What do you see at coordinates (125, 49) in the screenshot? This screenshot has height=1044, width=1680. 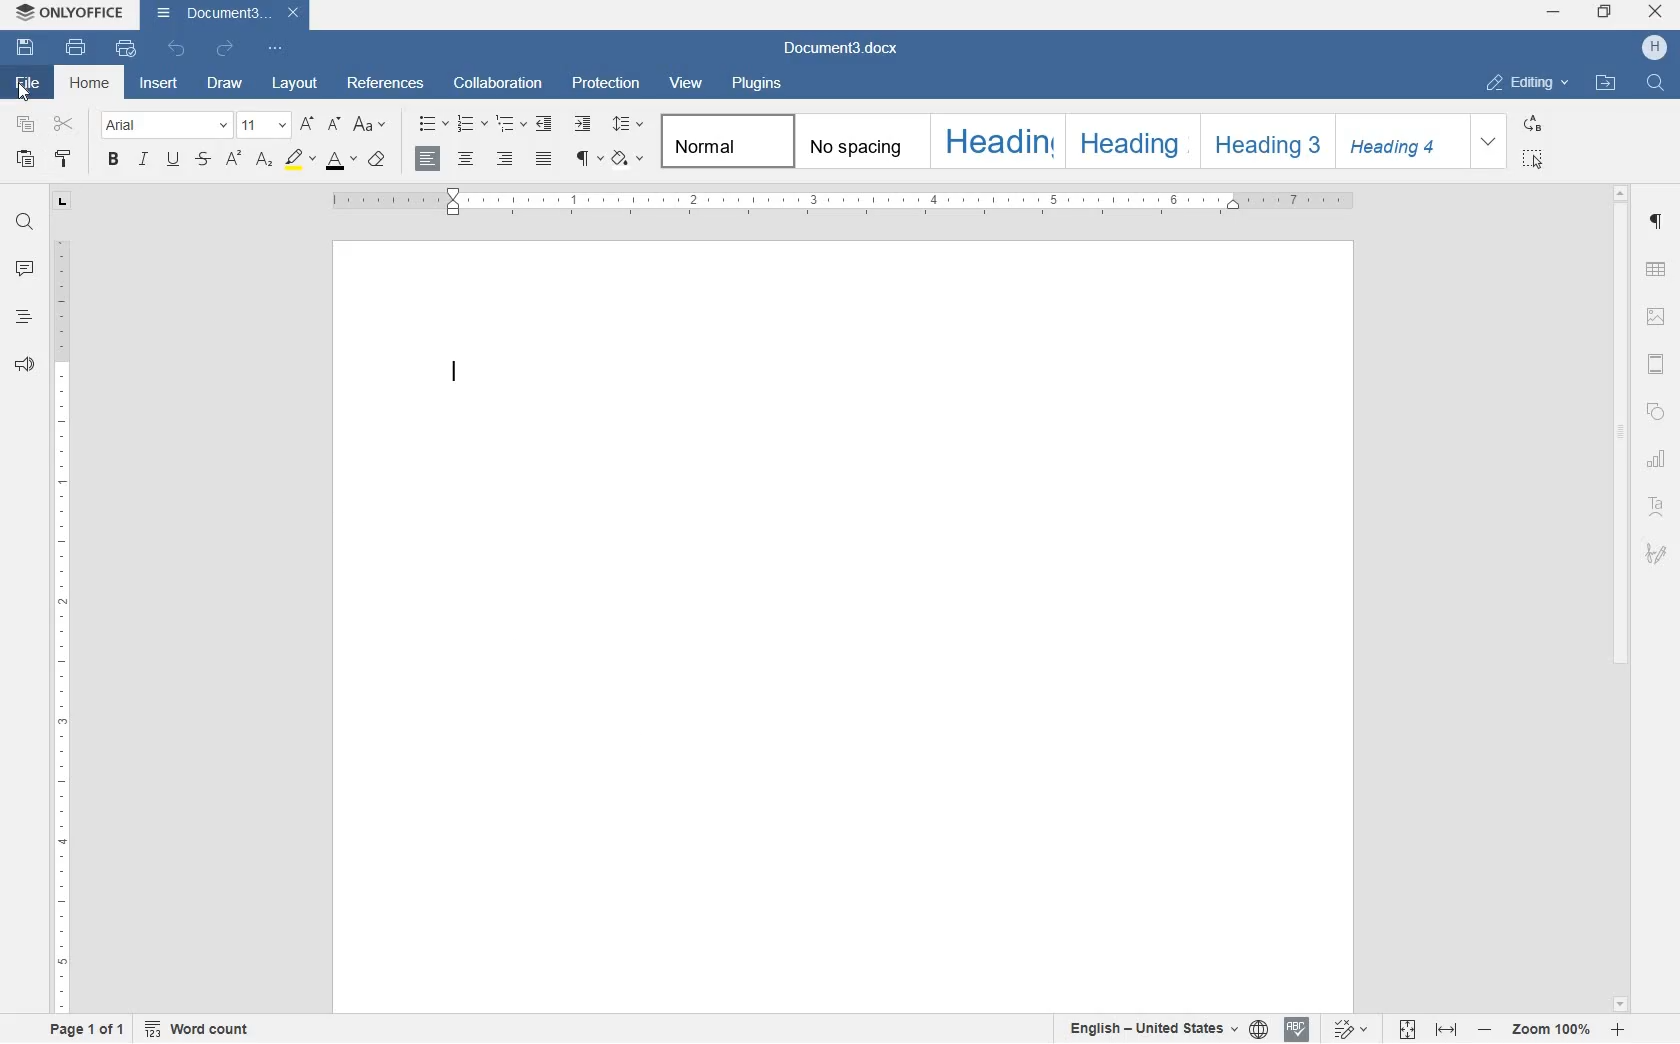 I see `quick print` at bounding box center [125, 49].